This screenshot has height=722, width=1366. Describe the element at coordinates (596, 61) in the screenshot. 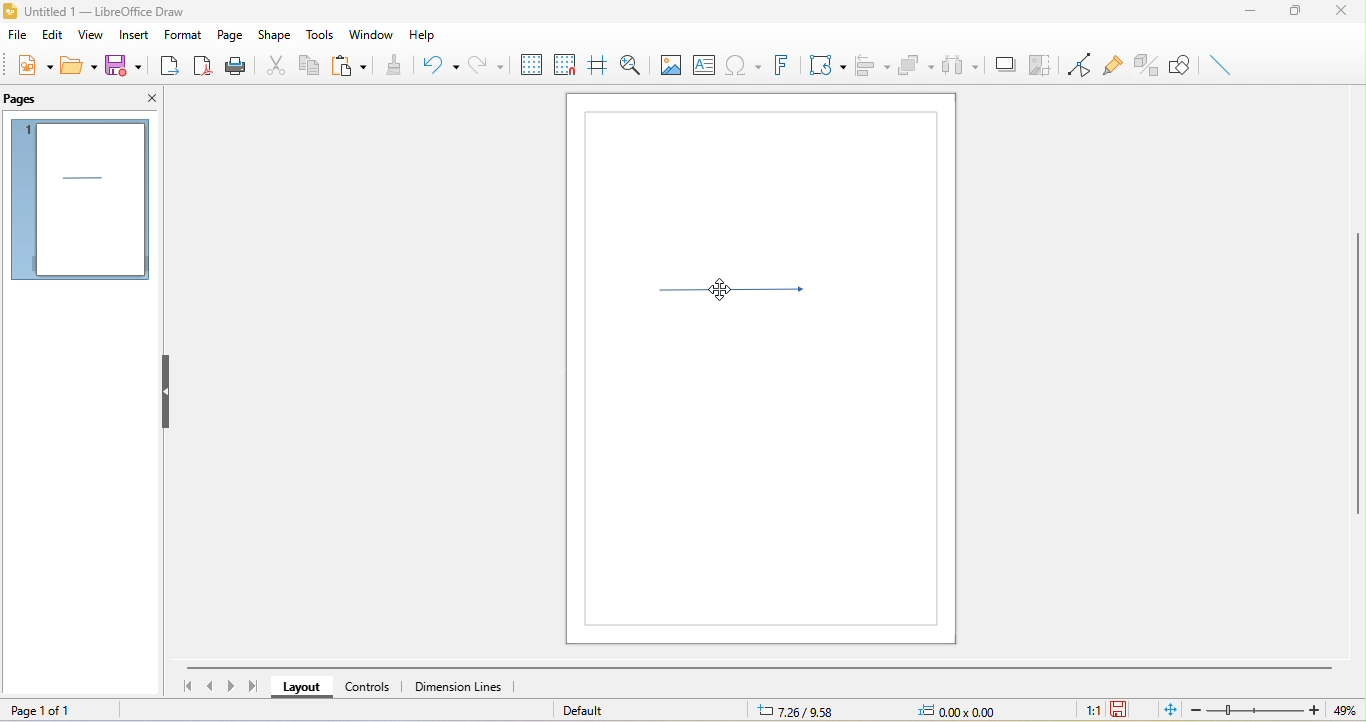

I see `helping while moving` at that location.